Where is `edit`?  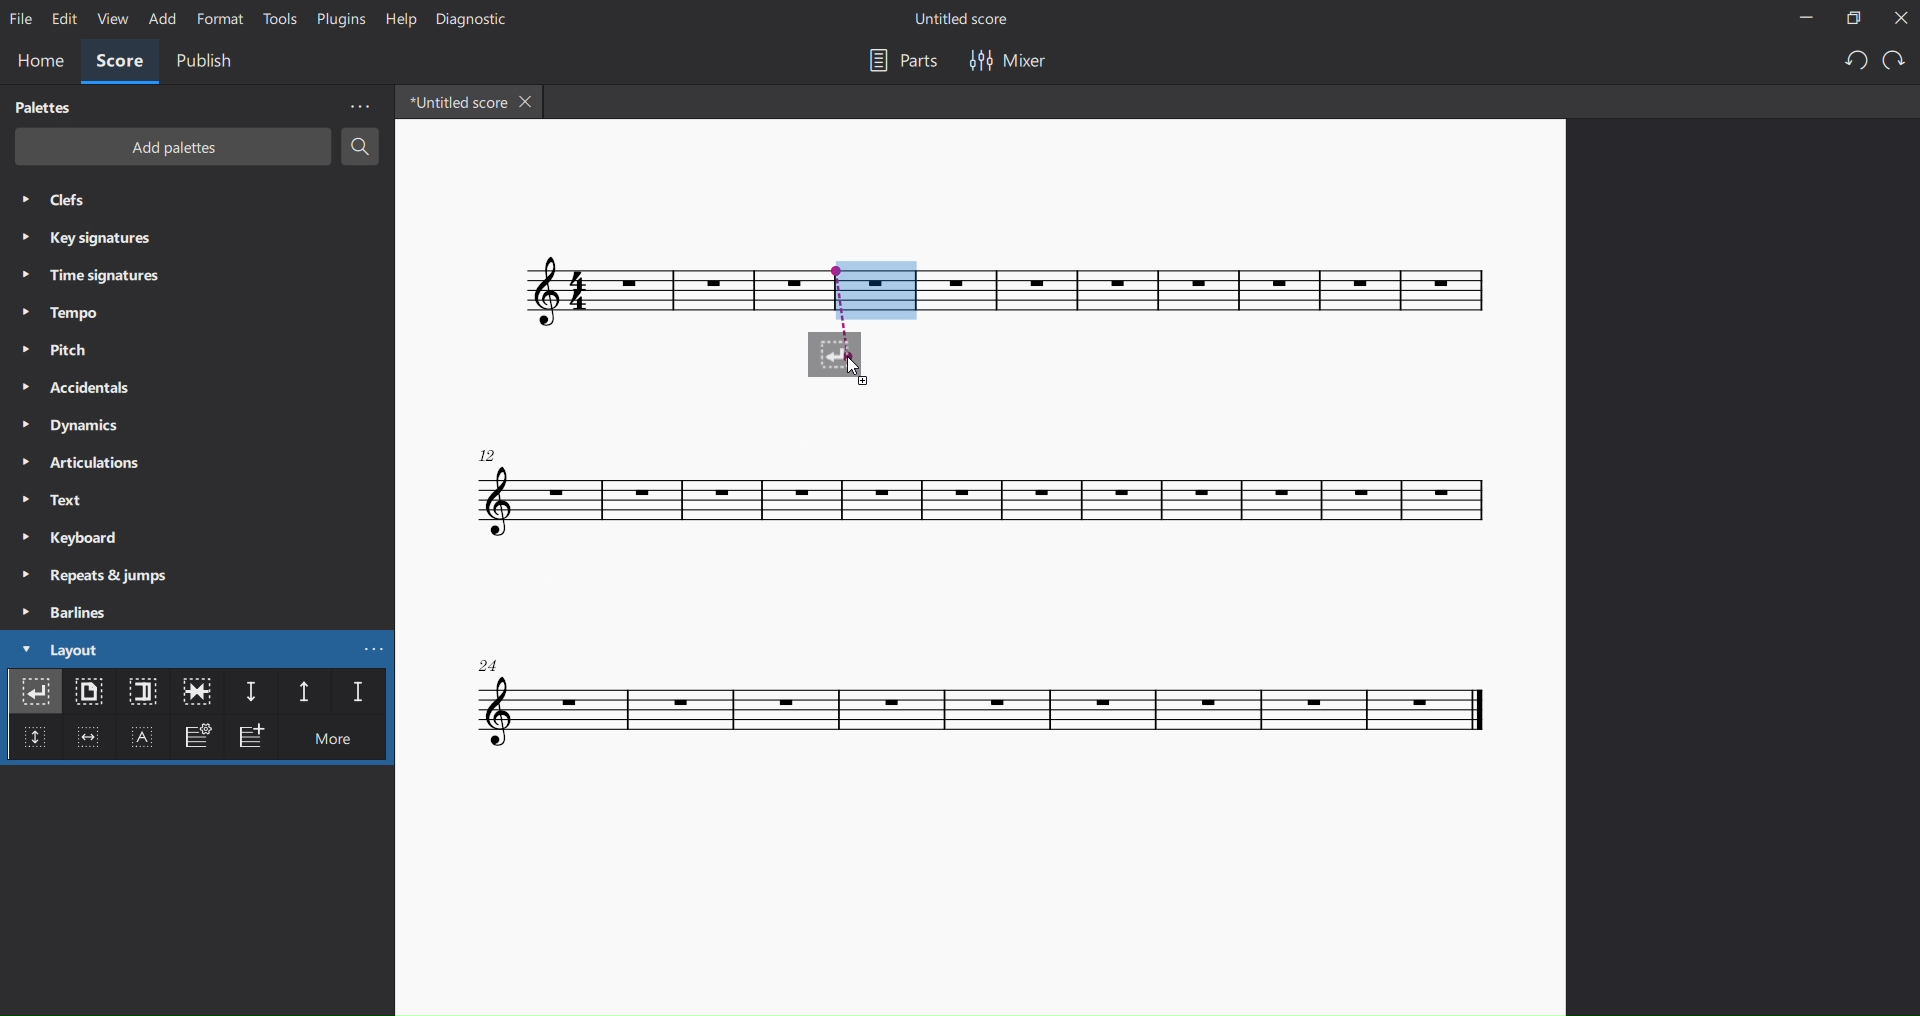 edit is located at coordinates (63, 19).